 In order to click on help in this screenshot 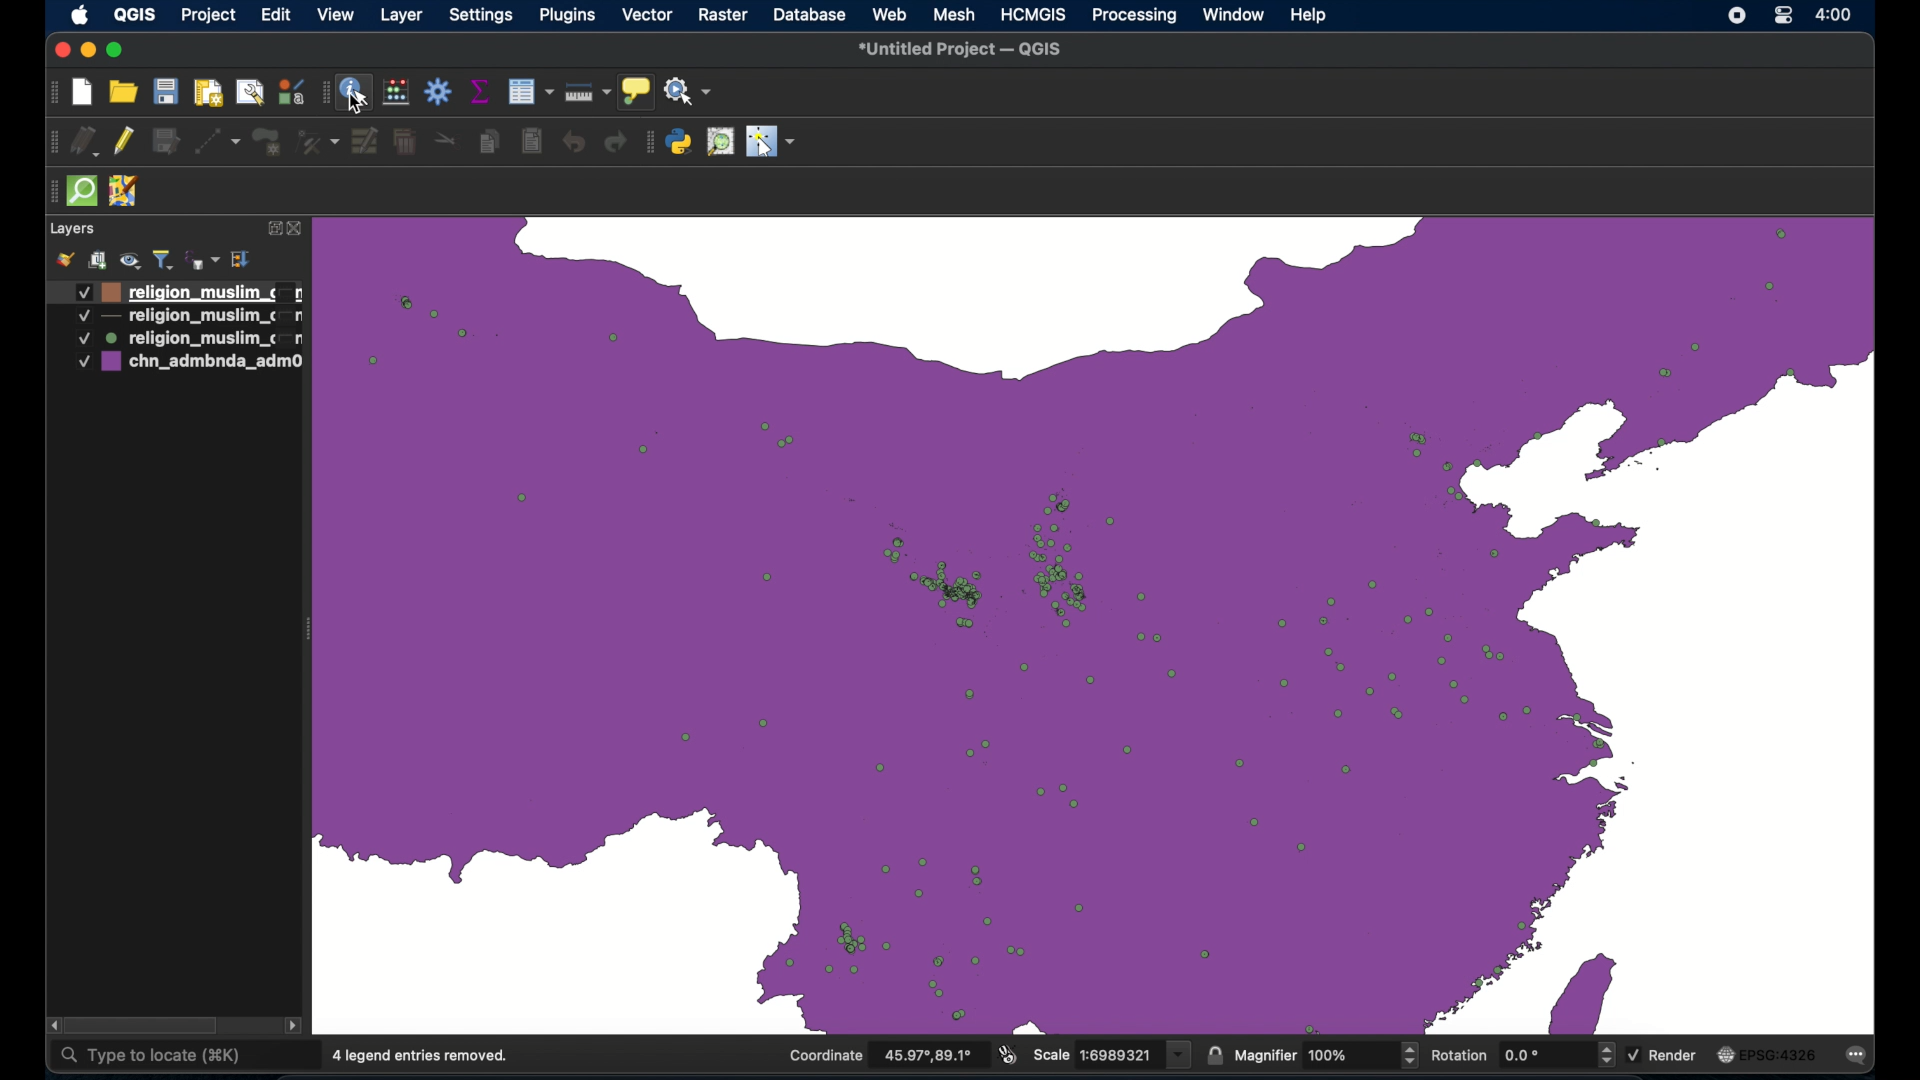, I will do `click(1309, 15)`.